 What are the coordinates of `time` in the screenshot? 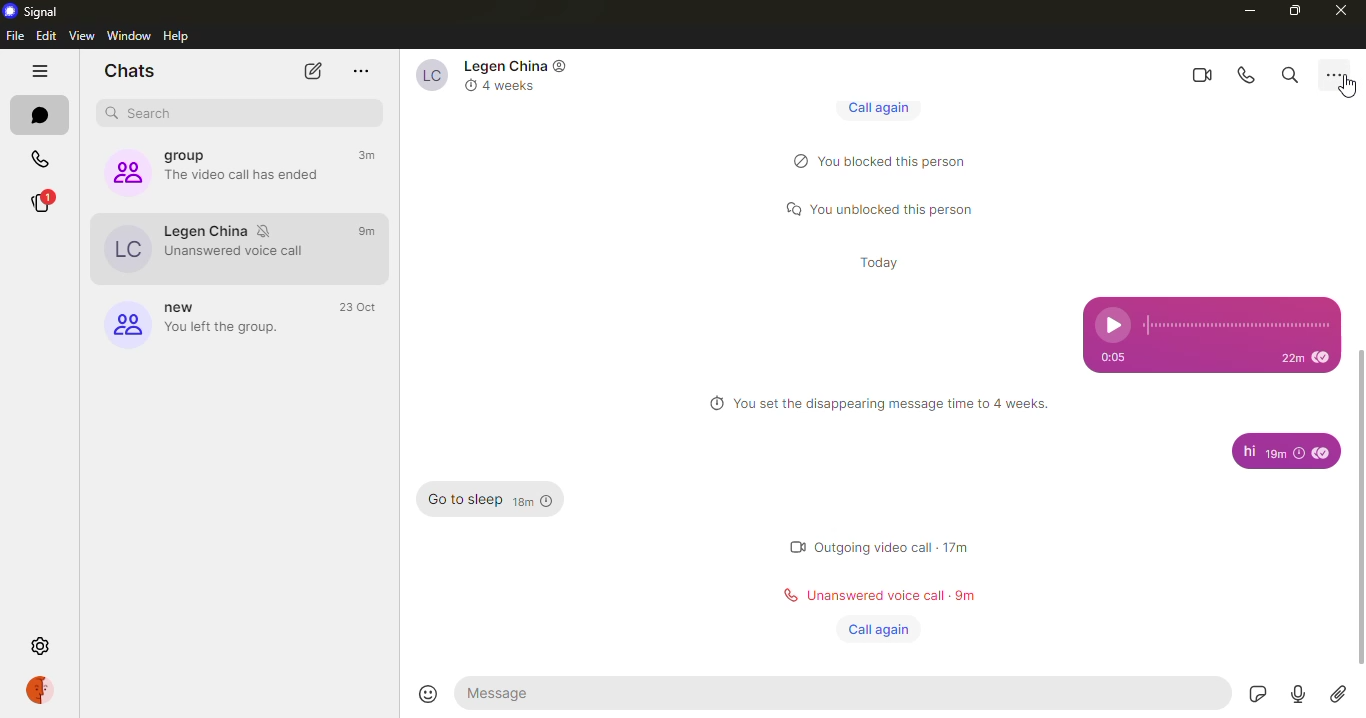 It's located at (537, 502).